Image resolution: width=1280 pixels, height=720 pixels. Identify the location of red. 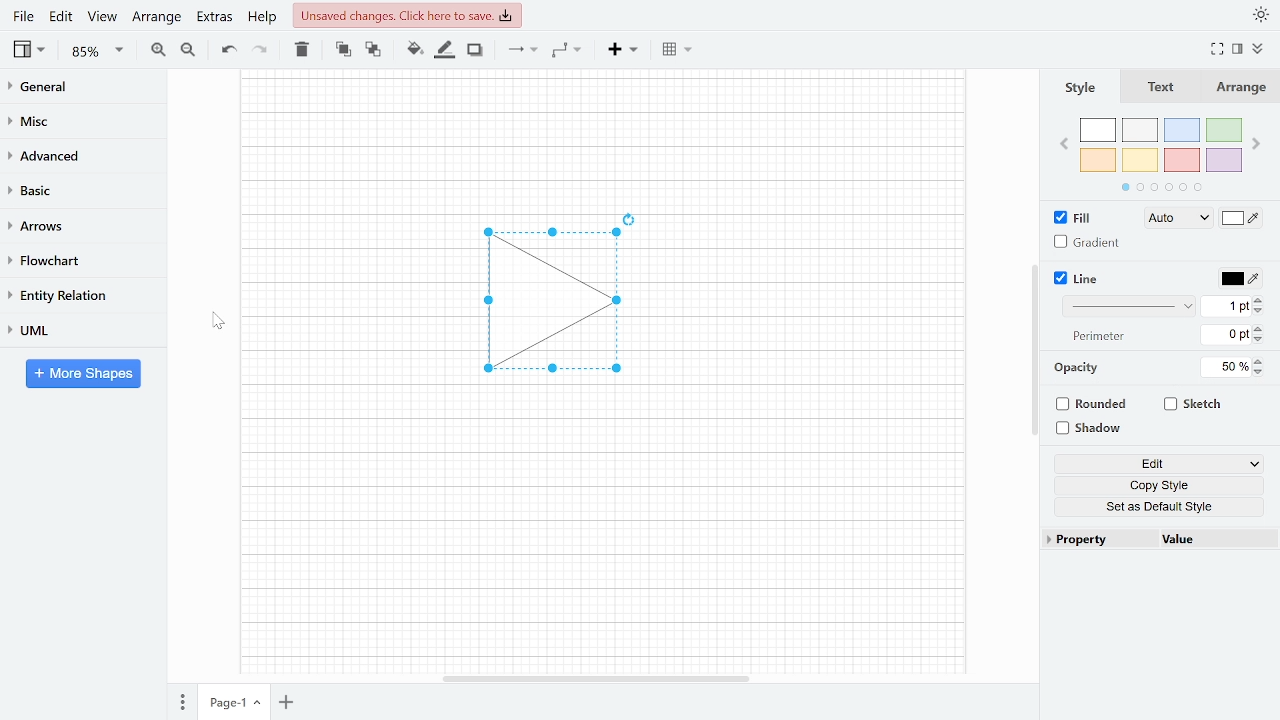
(1182, 161).